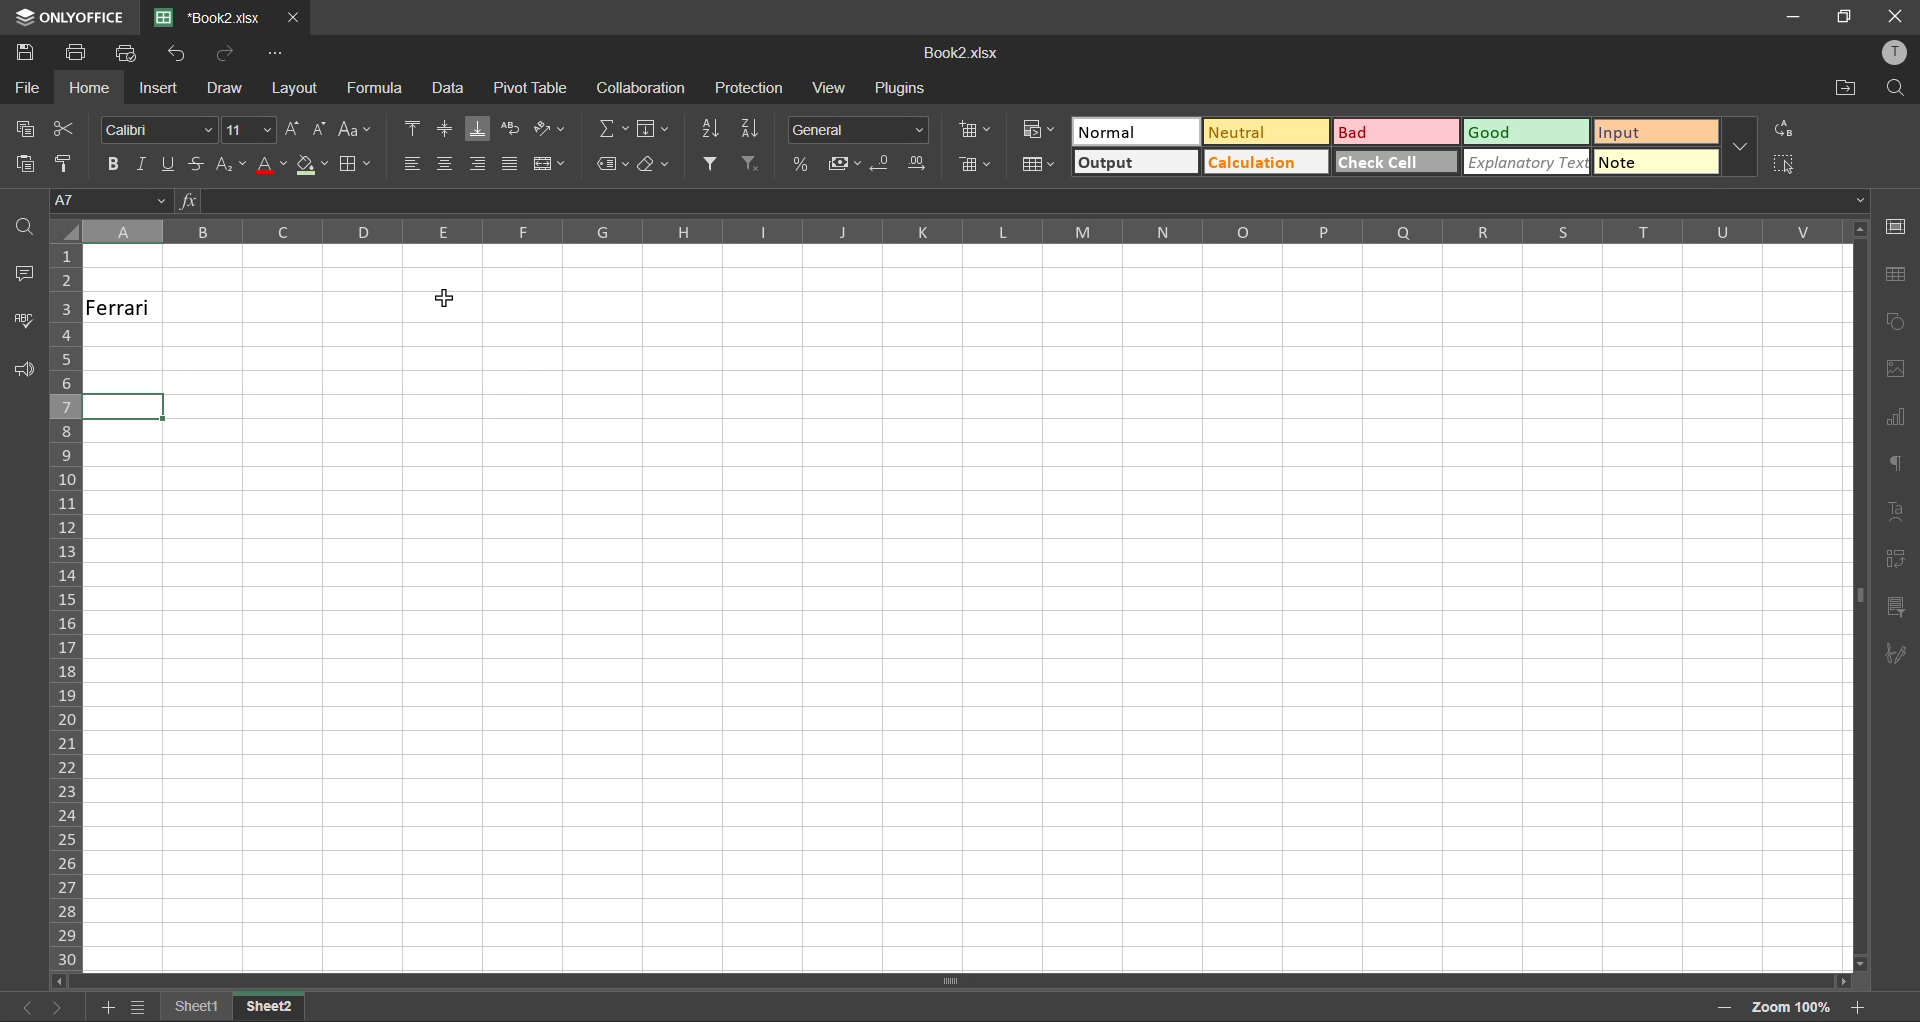 Image resolution: width=1920 pixels, height=1022 pixels. Describe the element at coordinates (380, 91) in the screenshot. I see `formula` at that location.